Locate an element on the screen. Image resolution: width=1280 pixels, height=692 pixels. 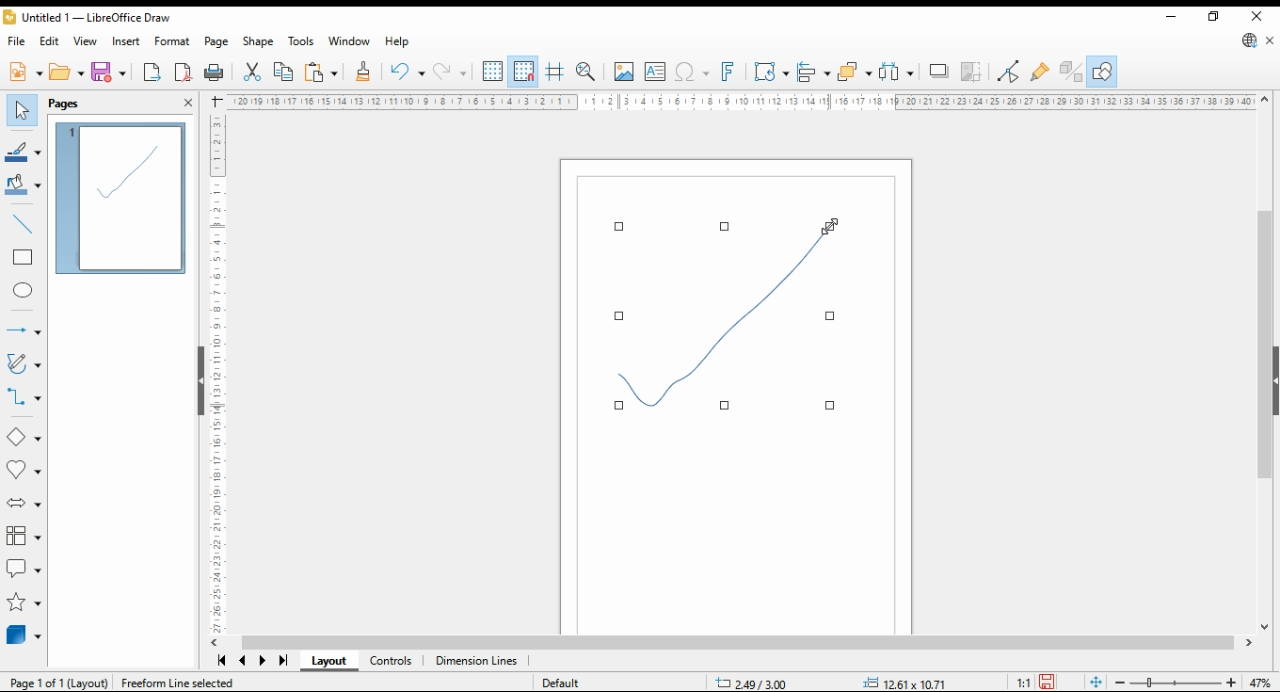
fit document to window is located at coordinates (1096, 682).